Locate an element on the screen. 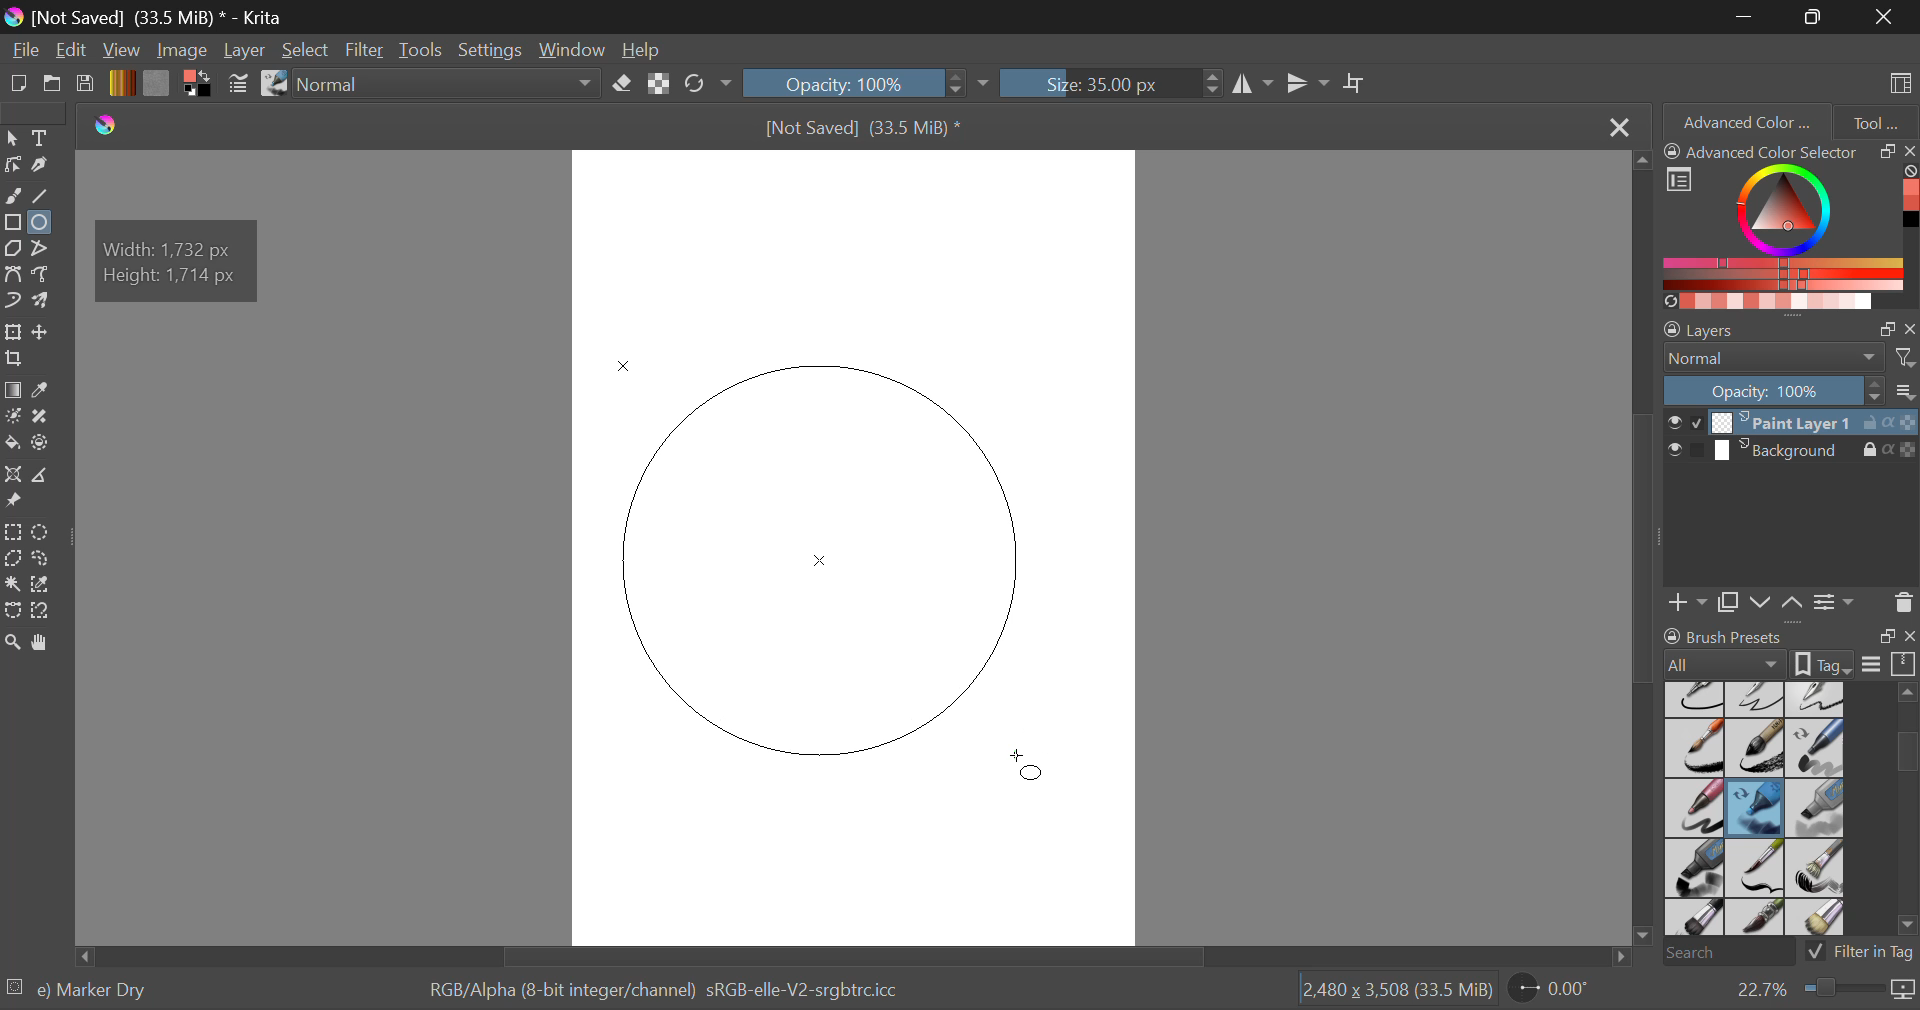 This screenshot has height=1010, width=1920. Sheet Rotation is located at coordinates (1560, 989).